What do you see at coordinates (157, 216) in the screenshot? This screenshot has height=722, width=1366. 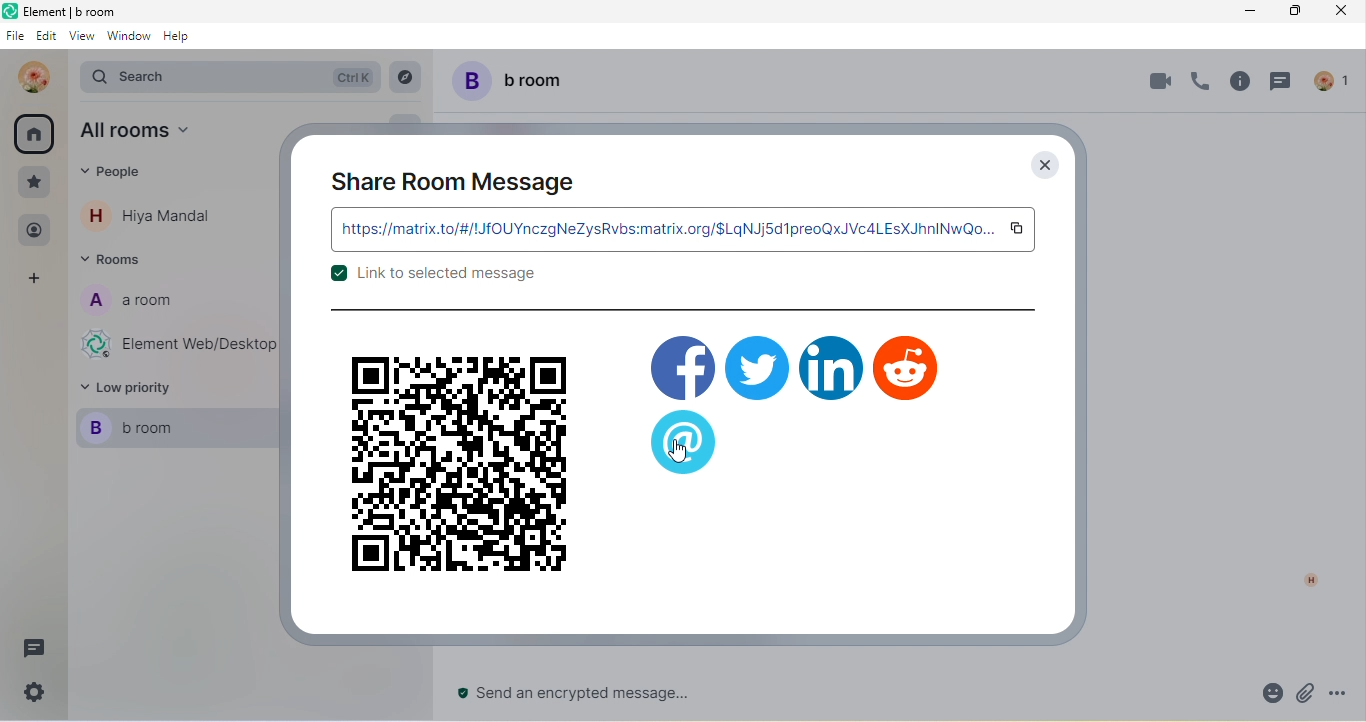 I see `hiya mandal` at bounding box center [157, 216].